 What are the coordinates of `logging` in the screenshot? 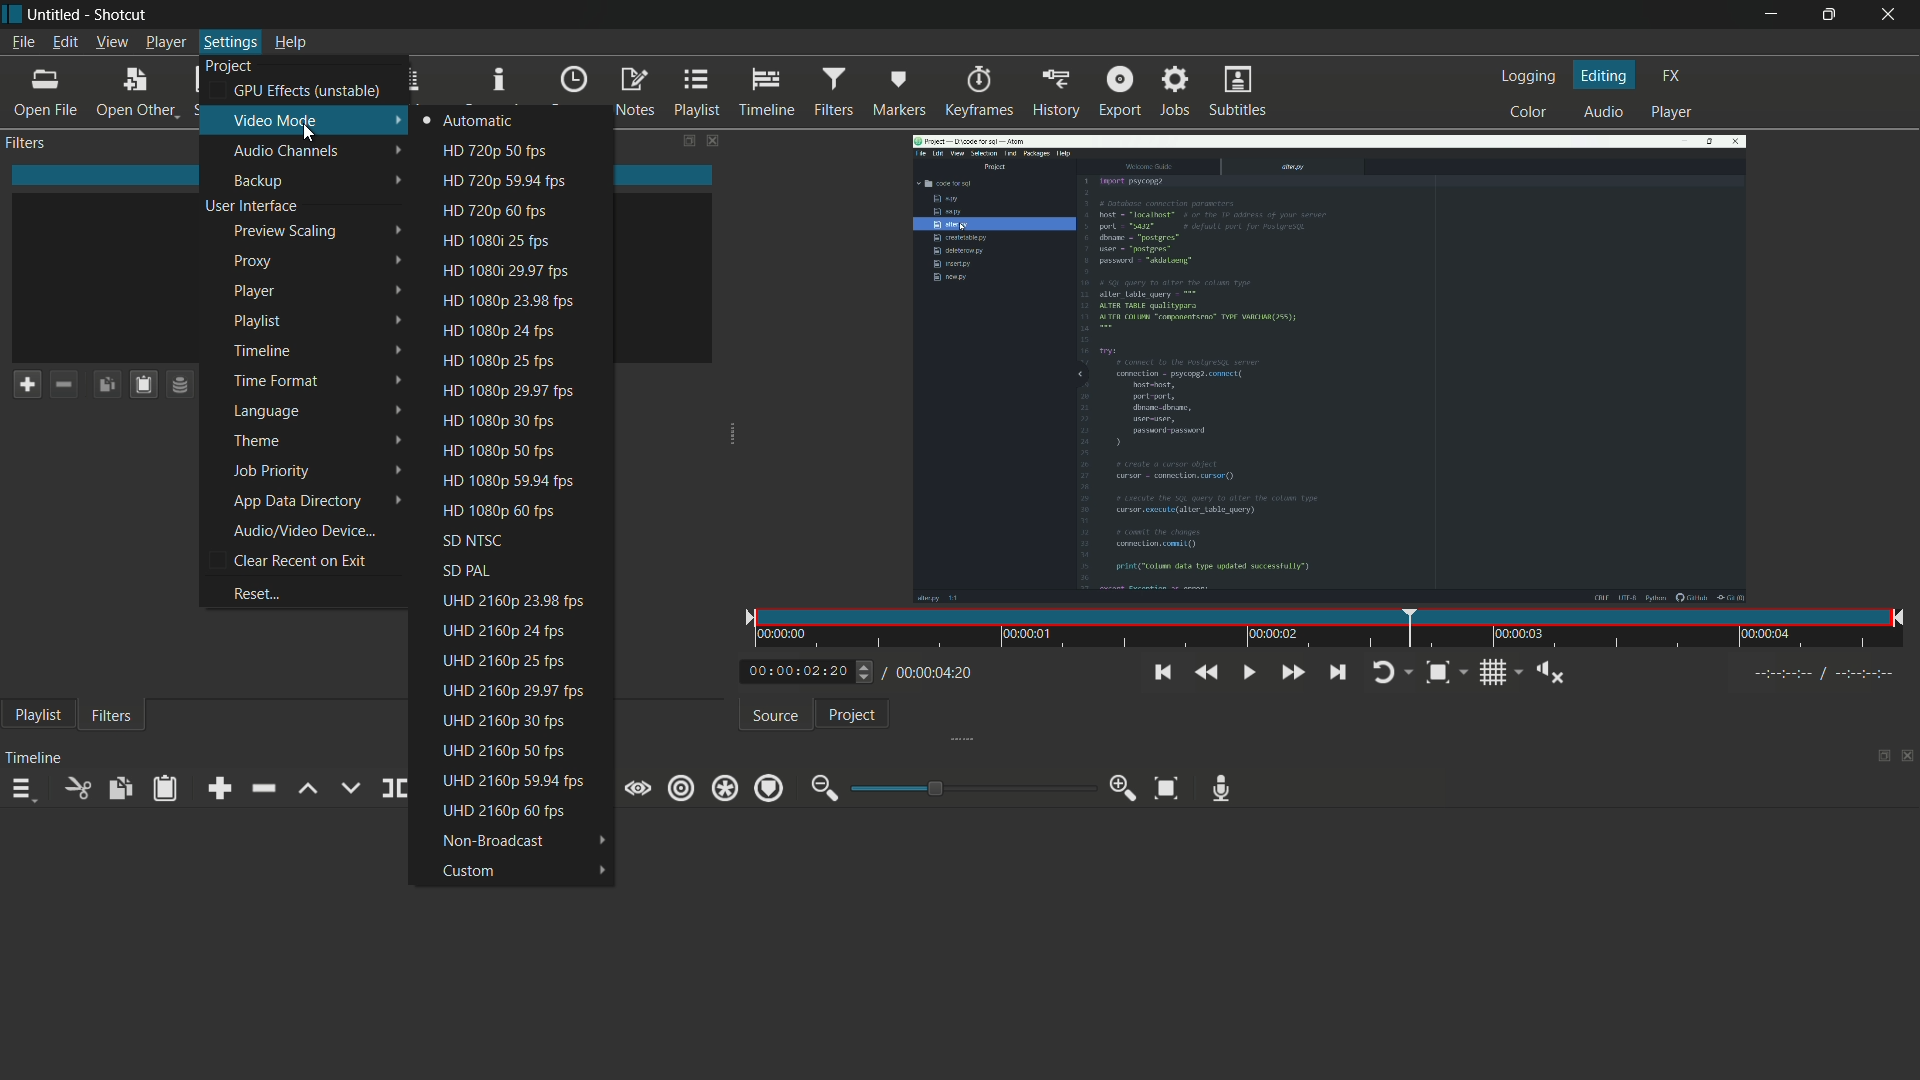 It's located at (1527, 75).